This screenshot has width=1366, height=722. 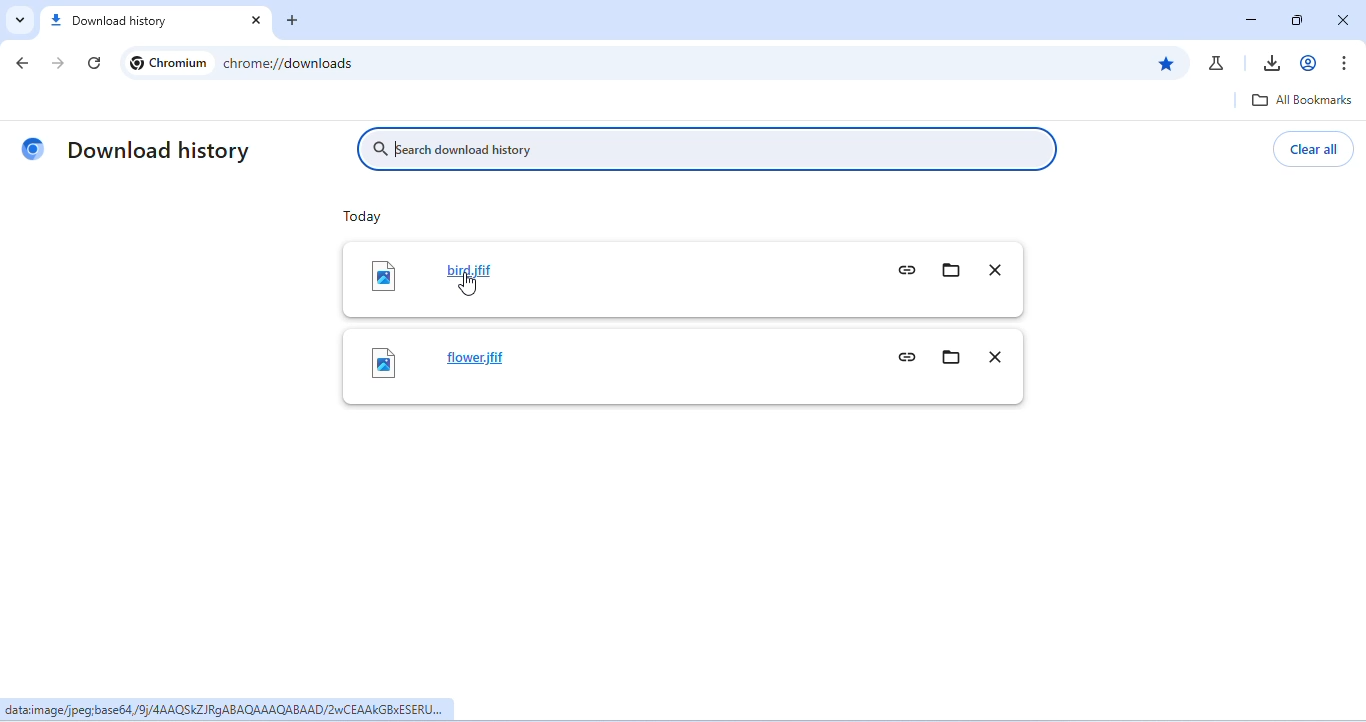 I want to click on all bookmarks, so click(x=1304, y=103).